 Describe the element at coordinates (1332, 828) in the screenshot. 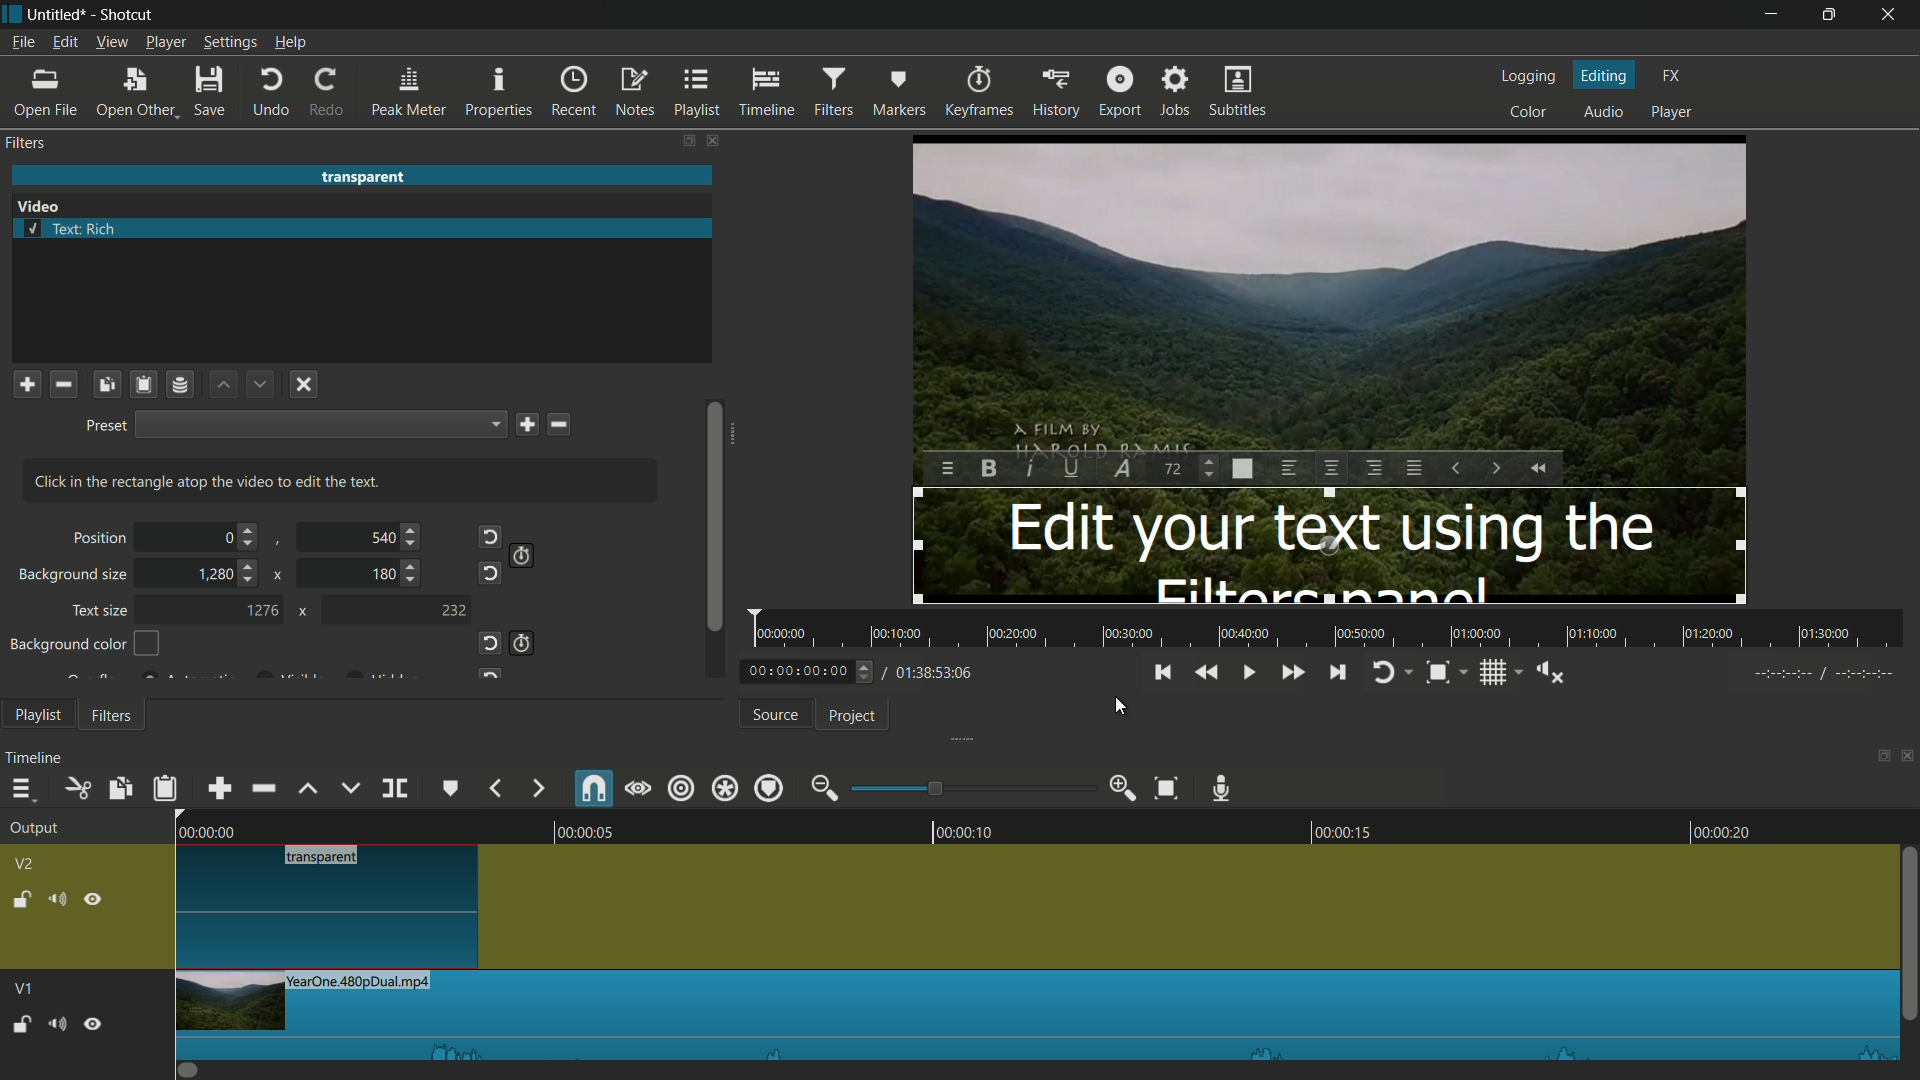

I see `00:00:15` at that location.